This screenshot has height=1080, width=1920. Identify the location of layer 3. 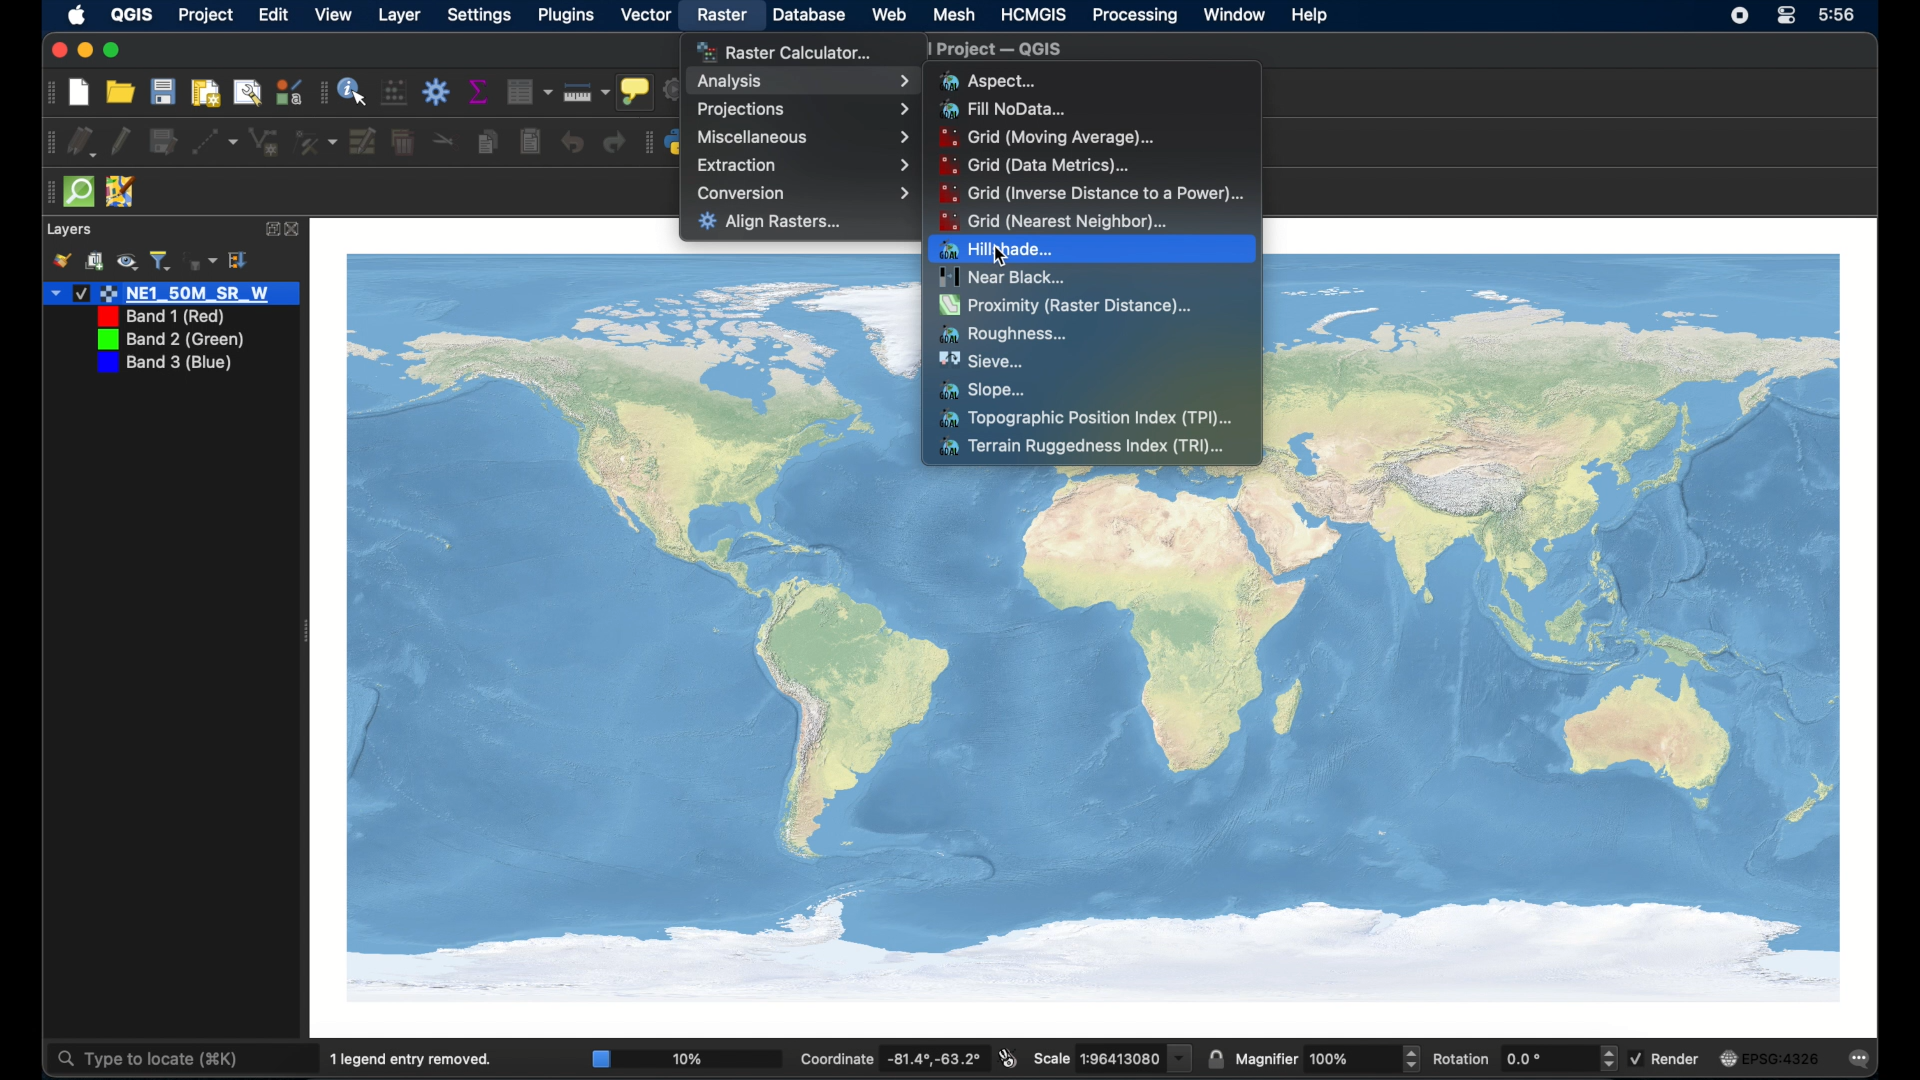
(169, 339).